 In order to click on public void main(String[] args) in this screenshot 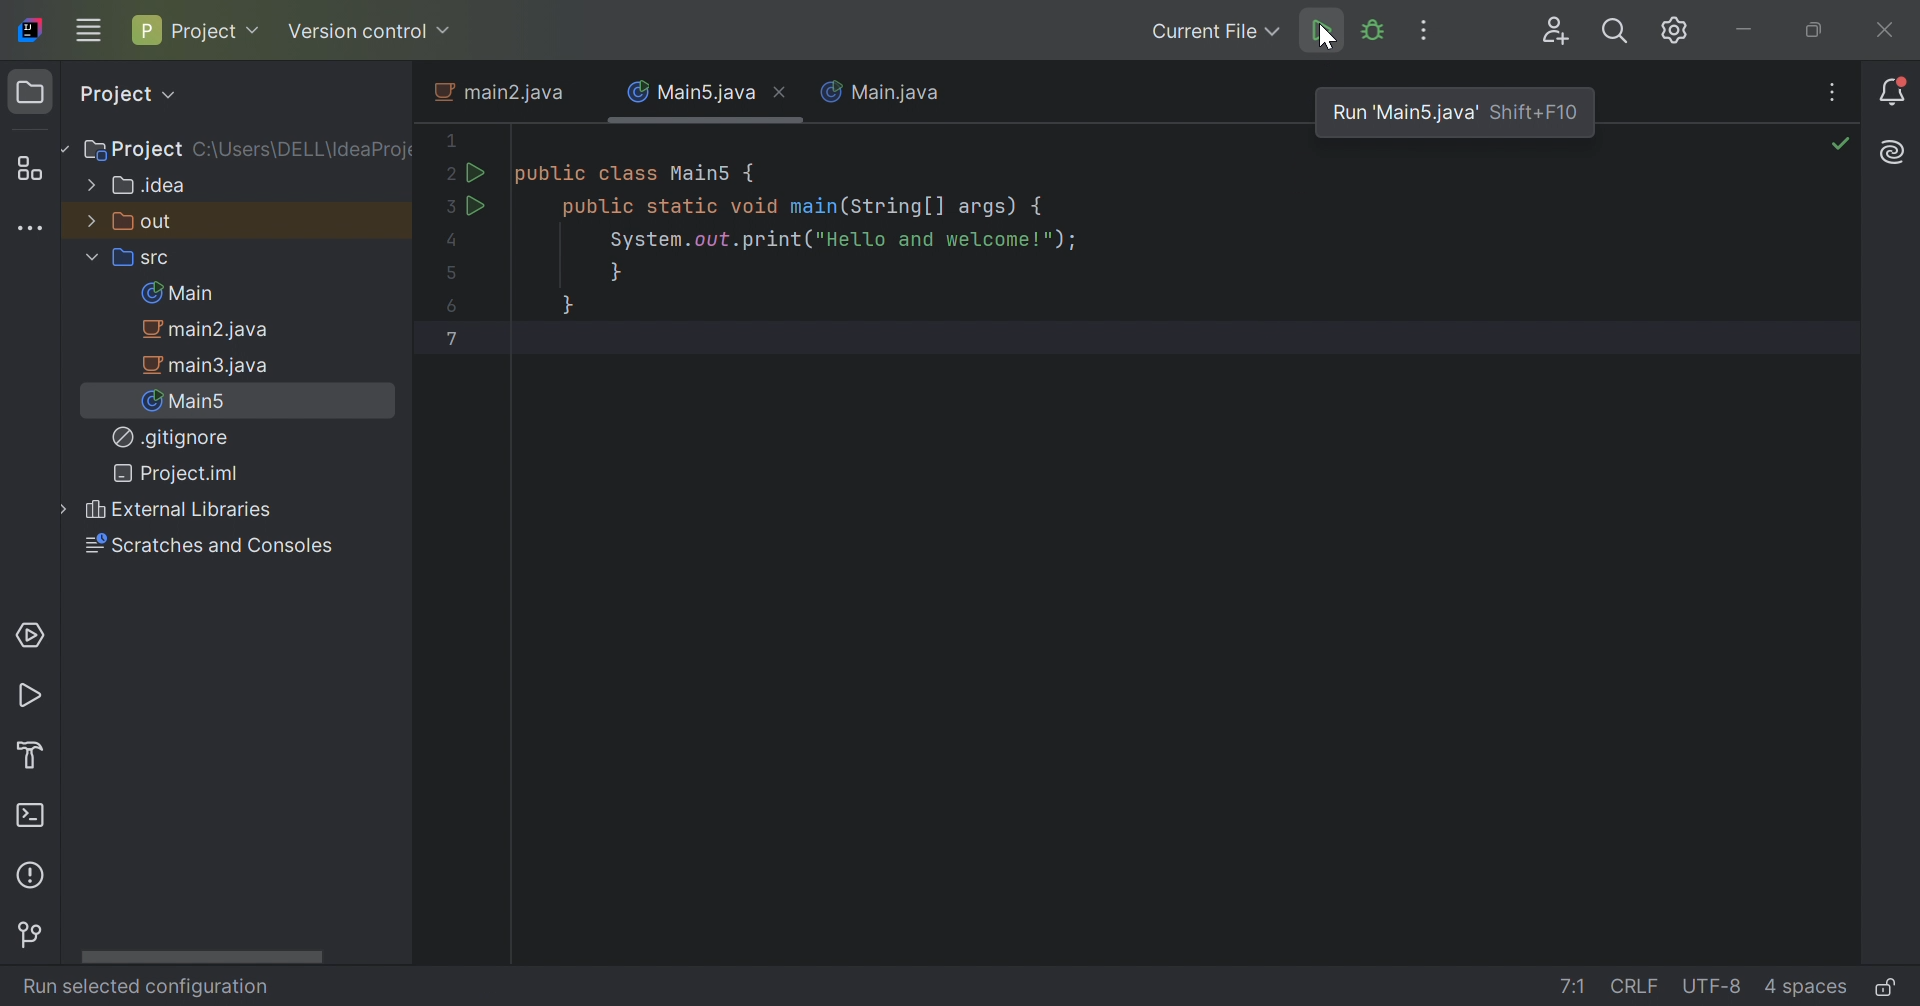, I will do `click(808, 208)`.